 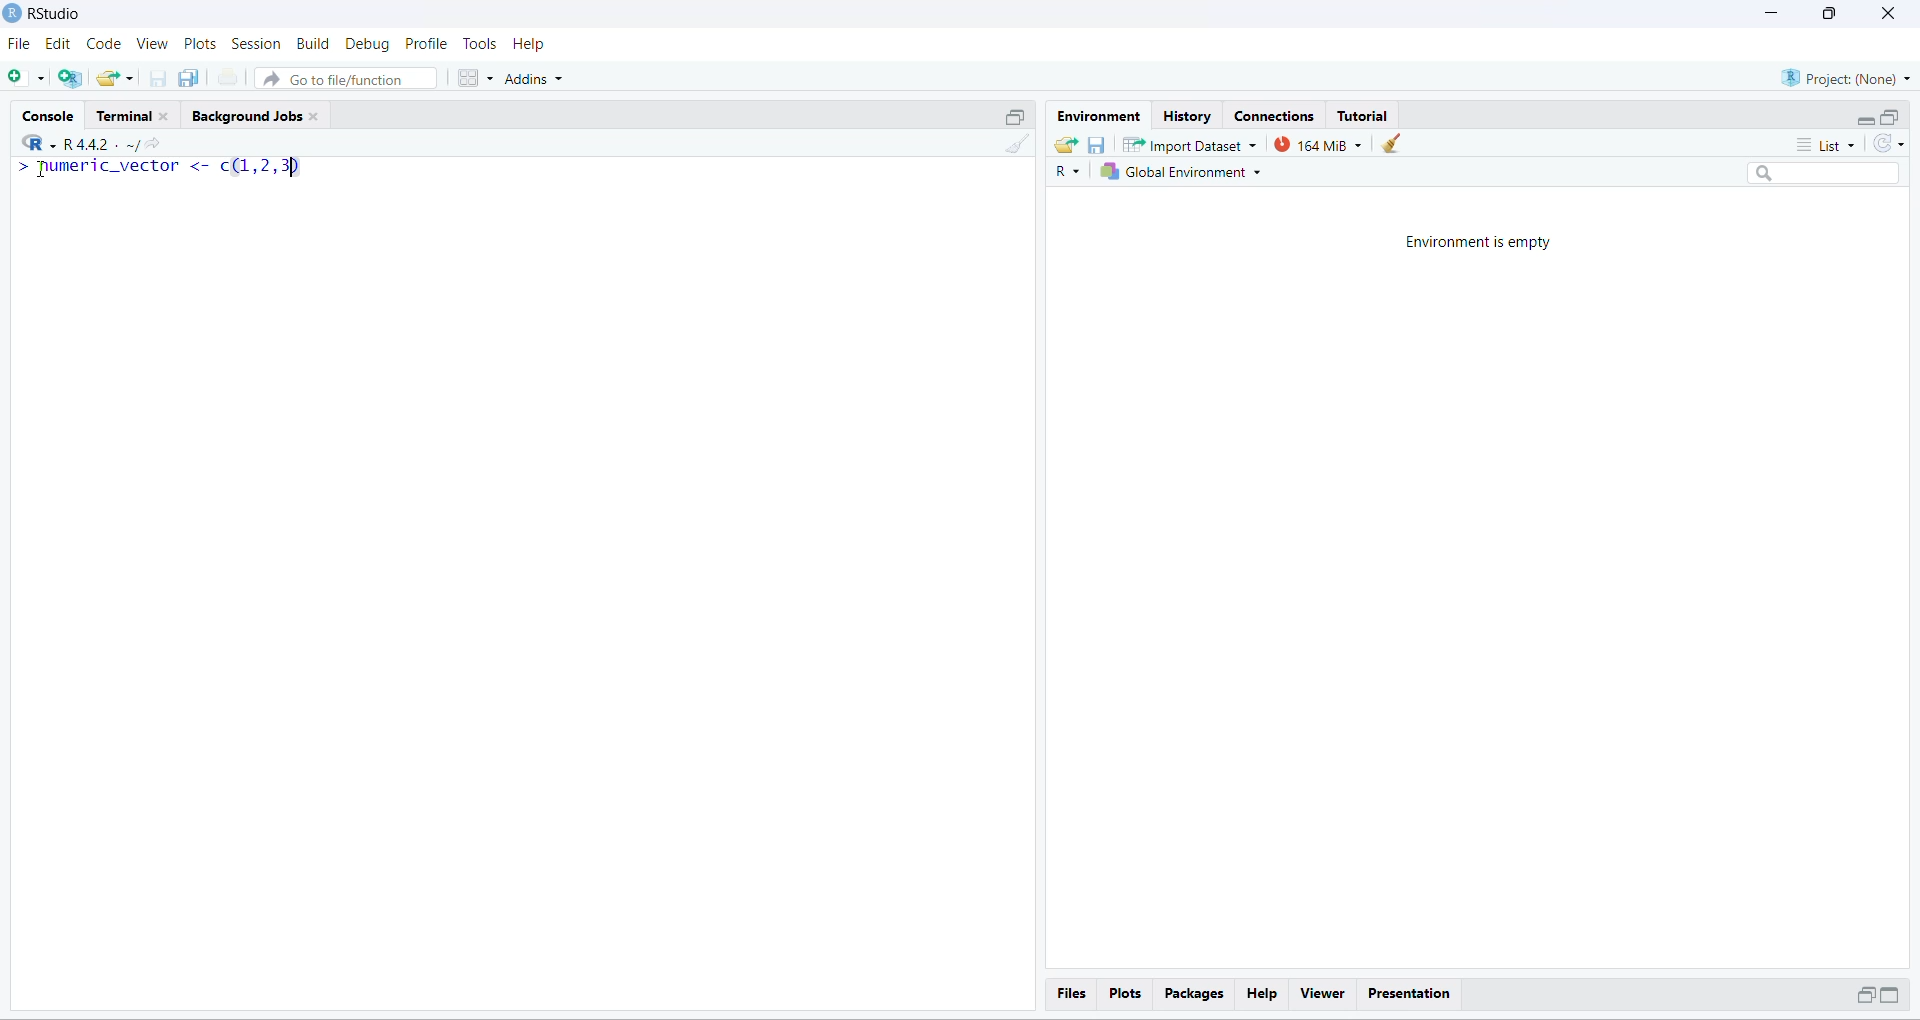 I want to click on print, so click(x=228, y=78).